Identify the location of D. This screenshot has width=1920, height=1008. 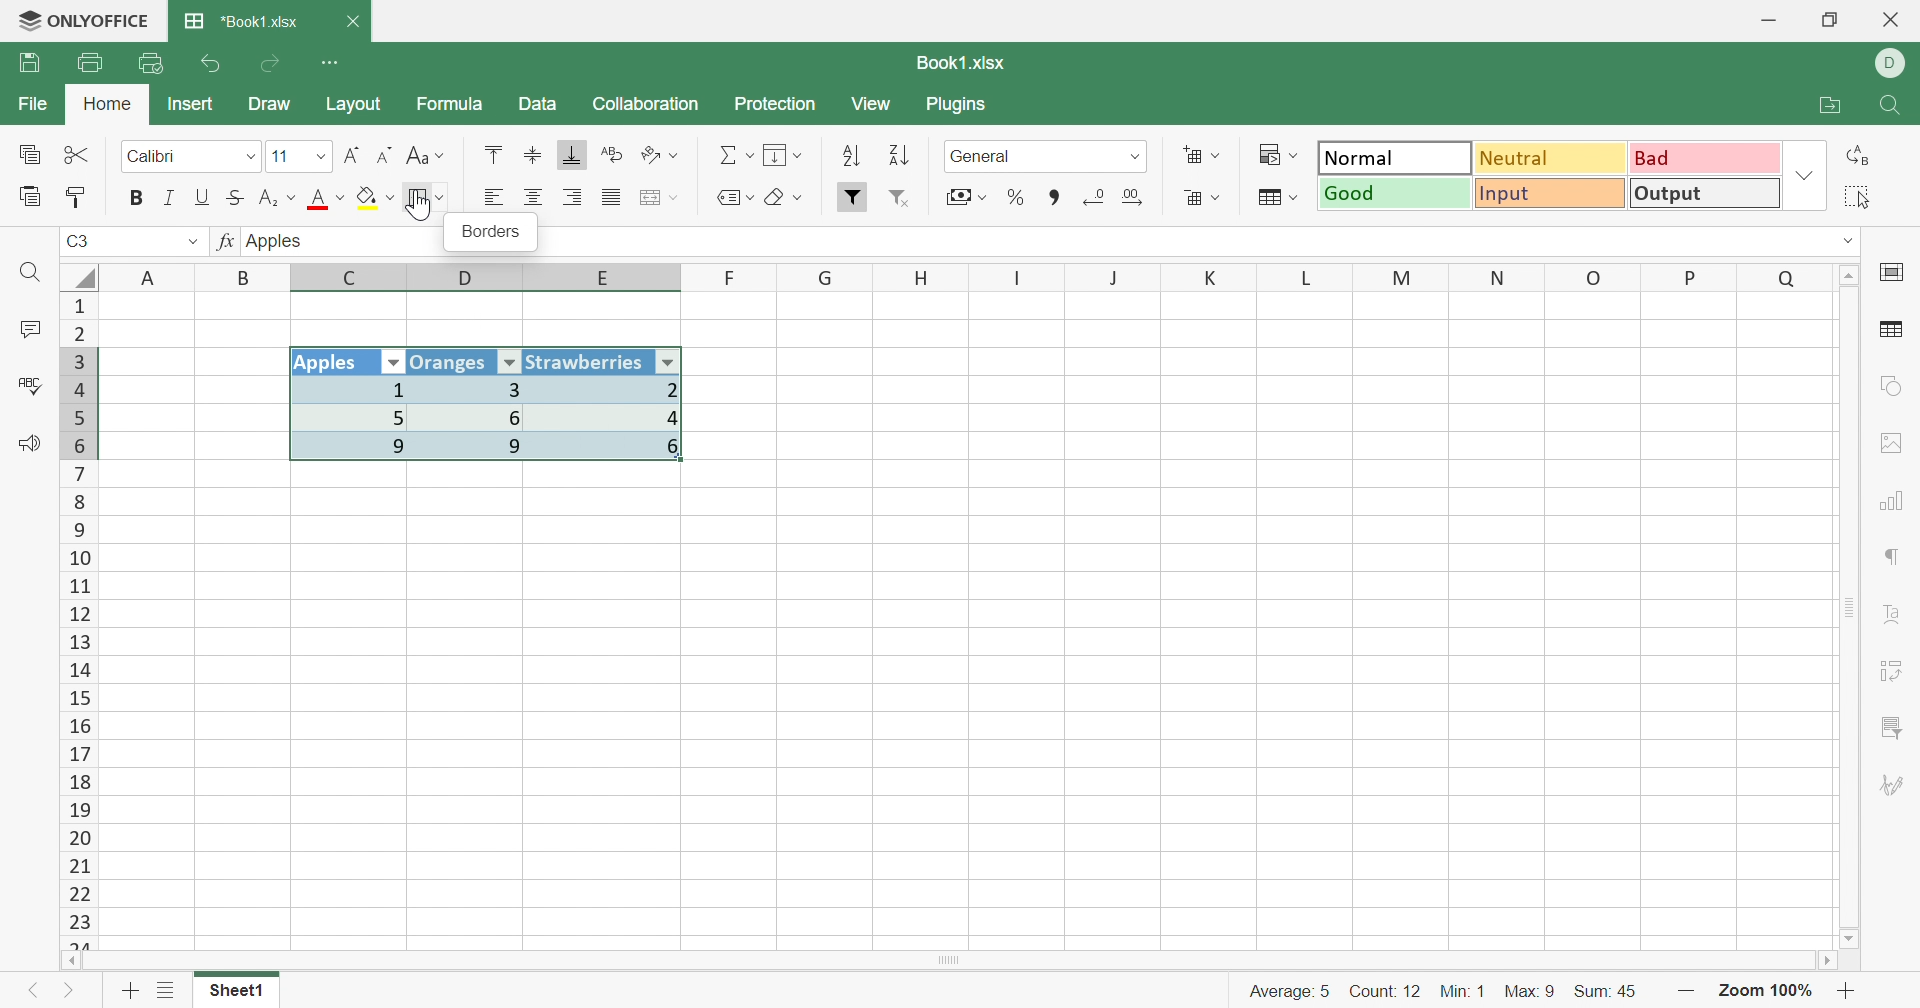
(1891, 64).